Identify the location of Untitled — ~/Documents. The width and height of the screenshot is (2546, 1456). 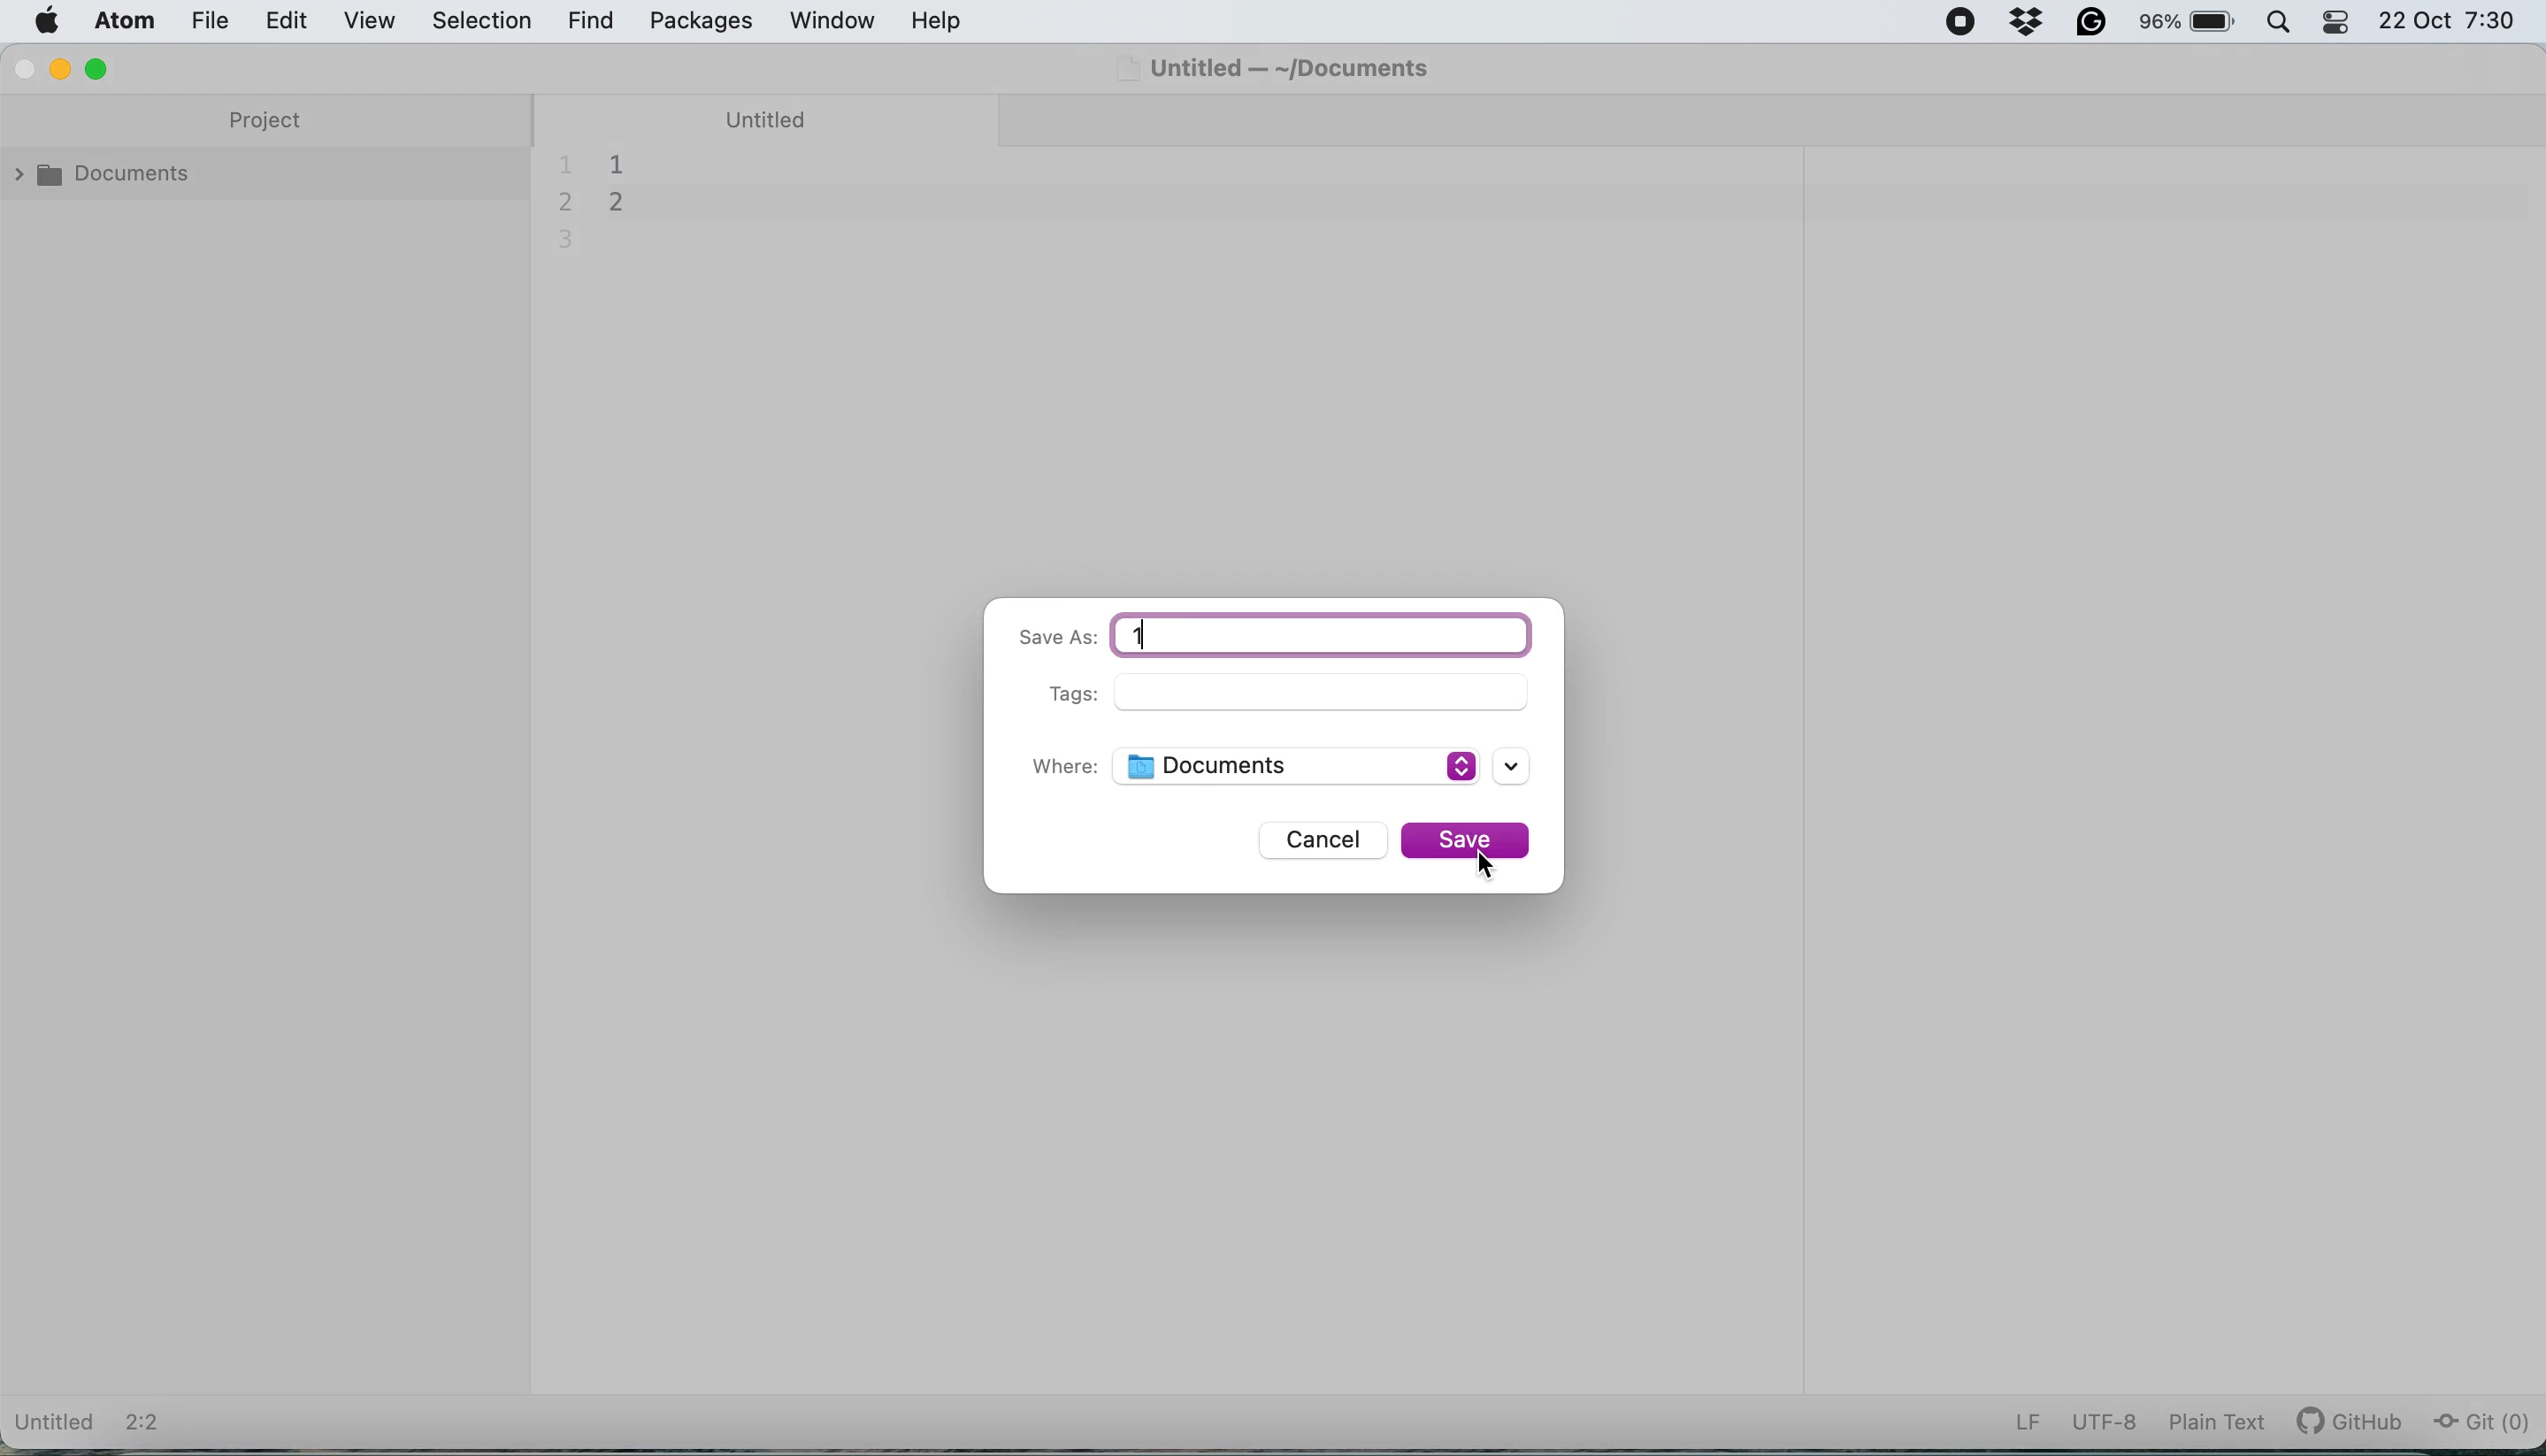
(1284, 65).